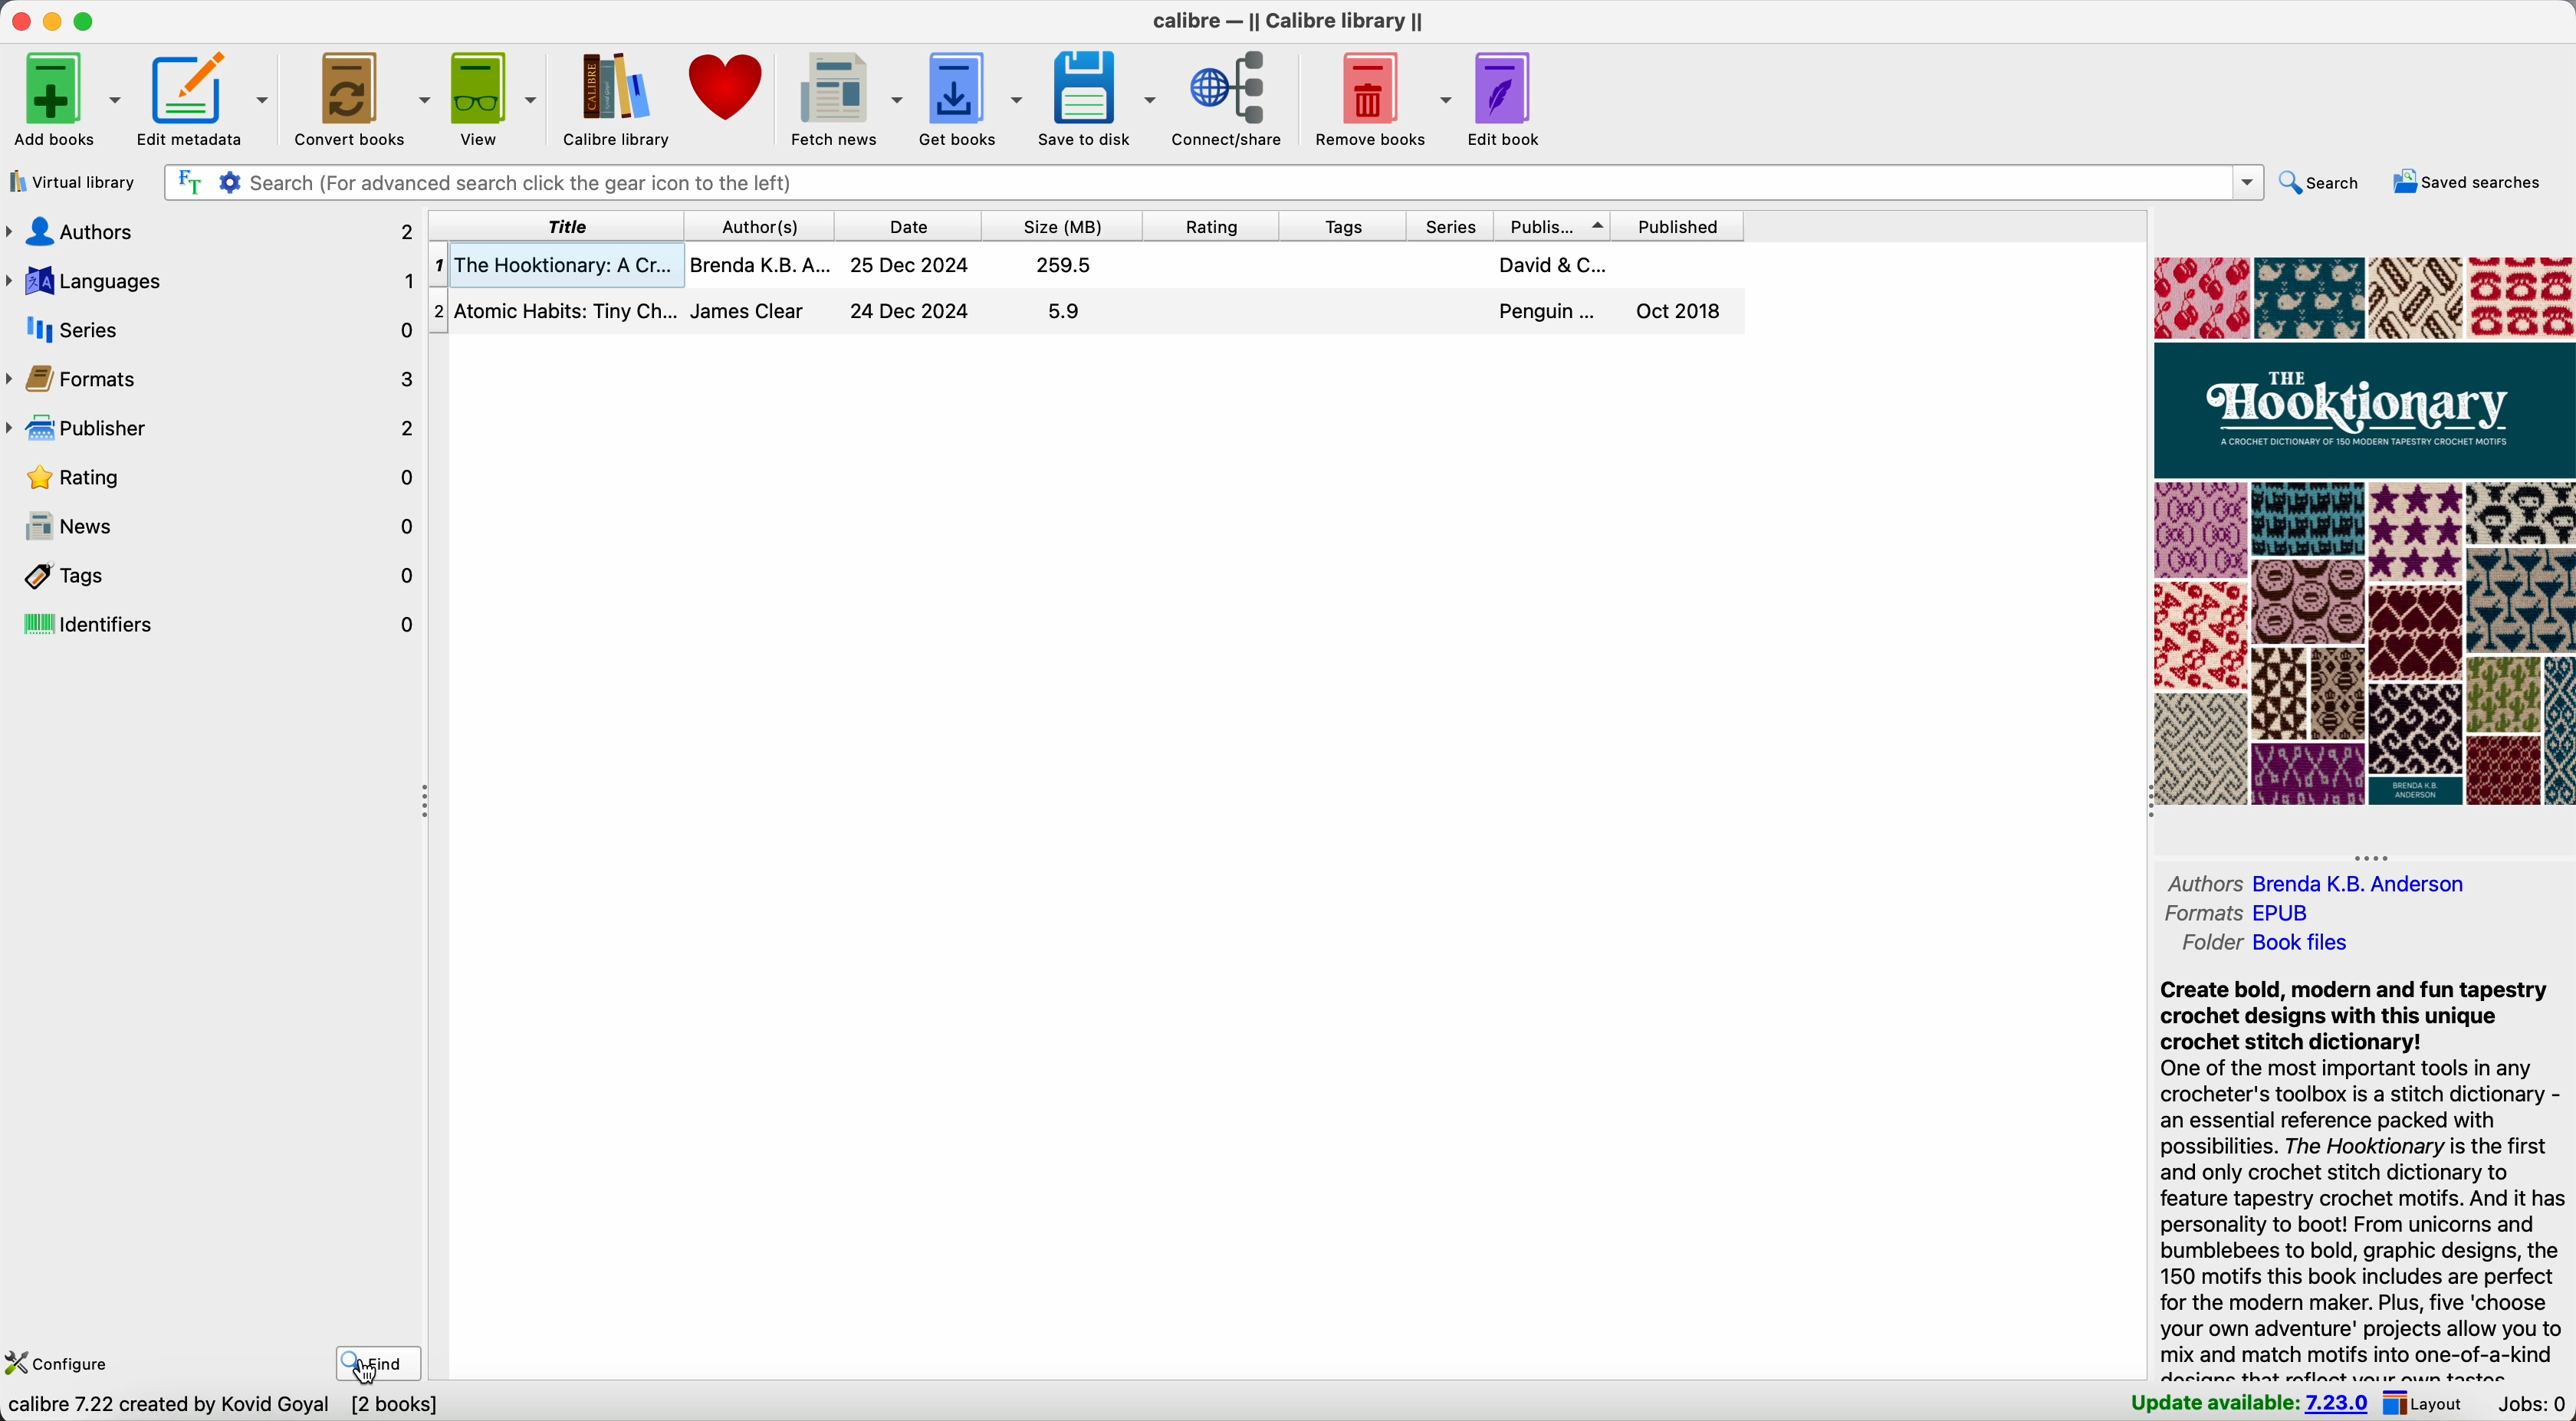  Describe the element at coordinates (213, 275) in the screenshot. I see `languages` at that location.